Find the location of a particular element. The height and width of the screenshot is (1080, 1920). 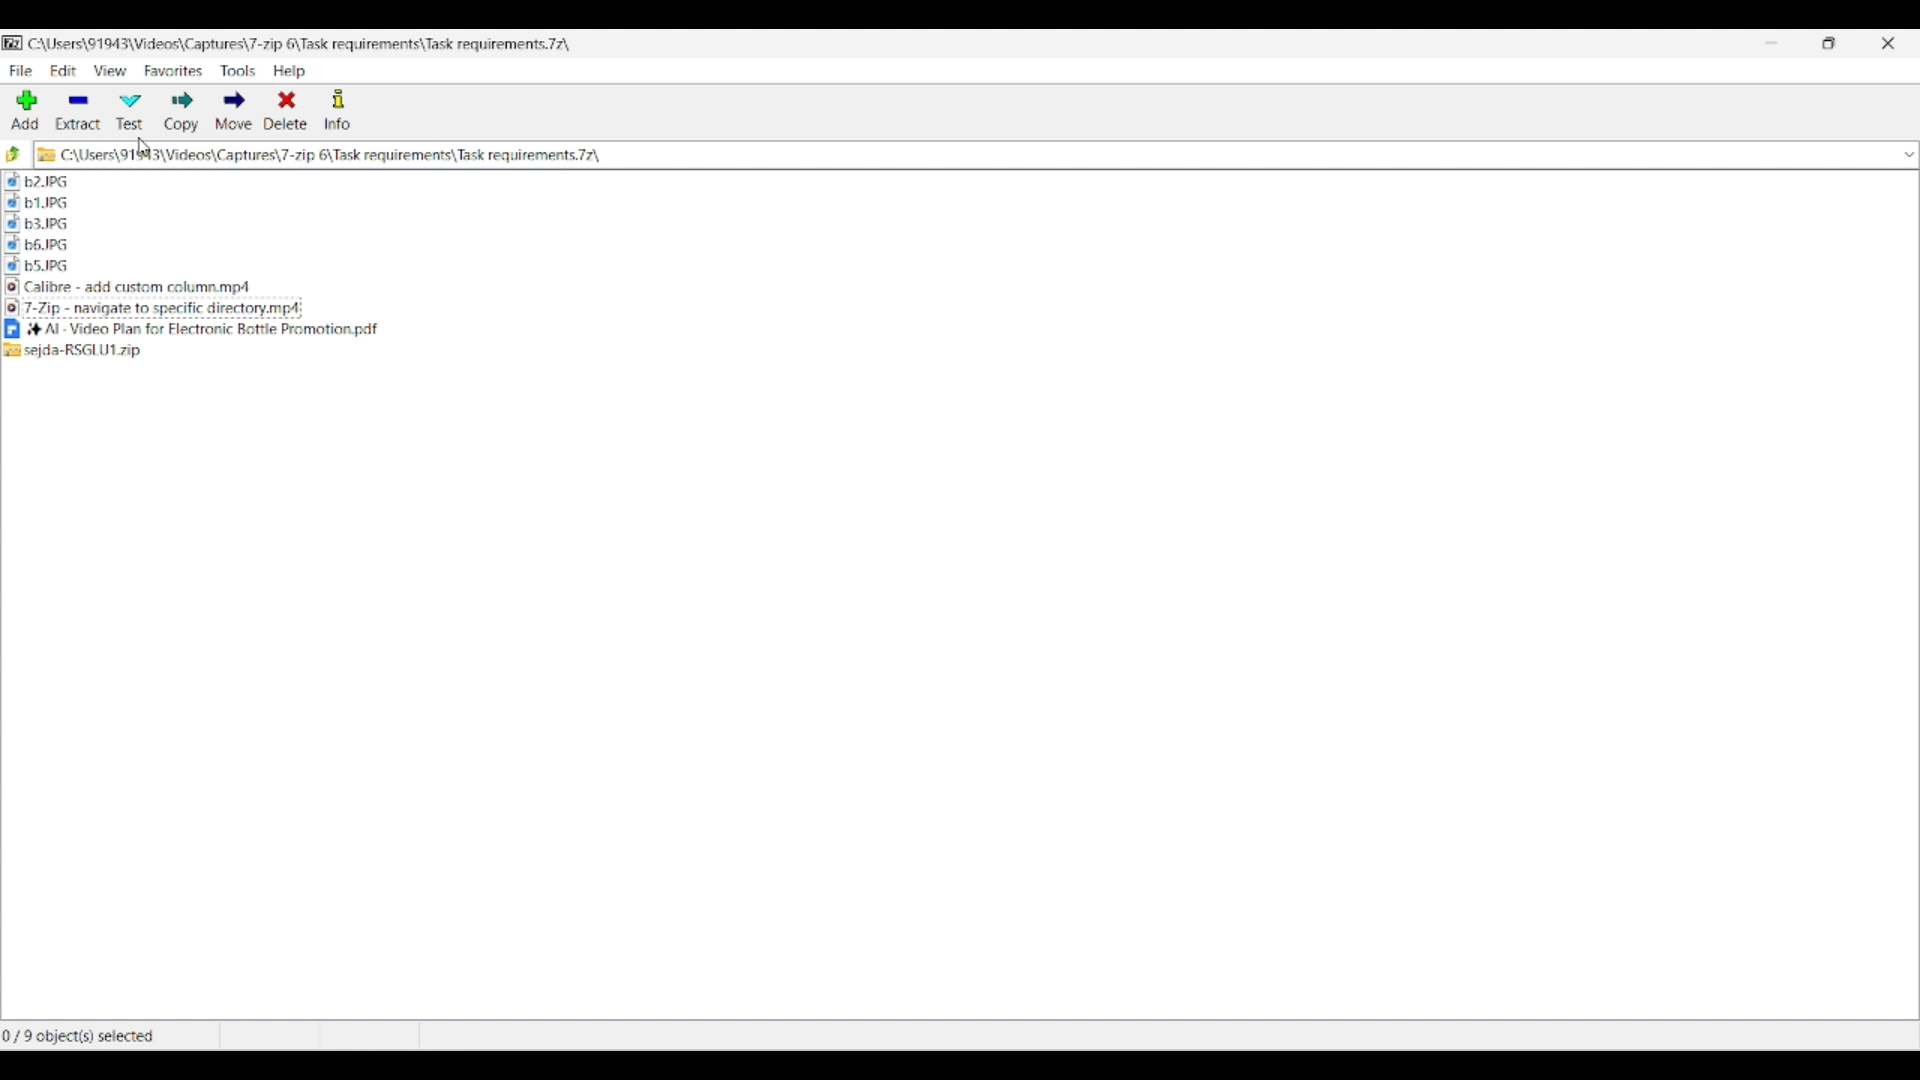

file 4 and type is located at coordinates (544, 202).